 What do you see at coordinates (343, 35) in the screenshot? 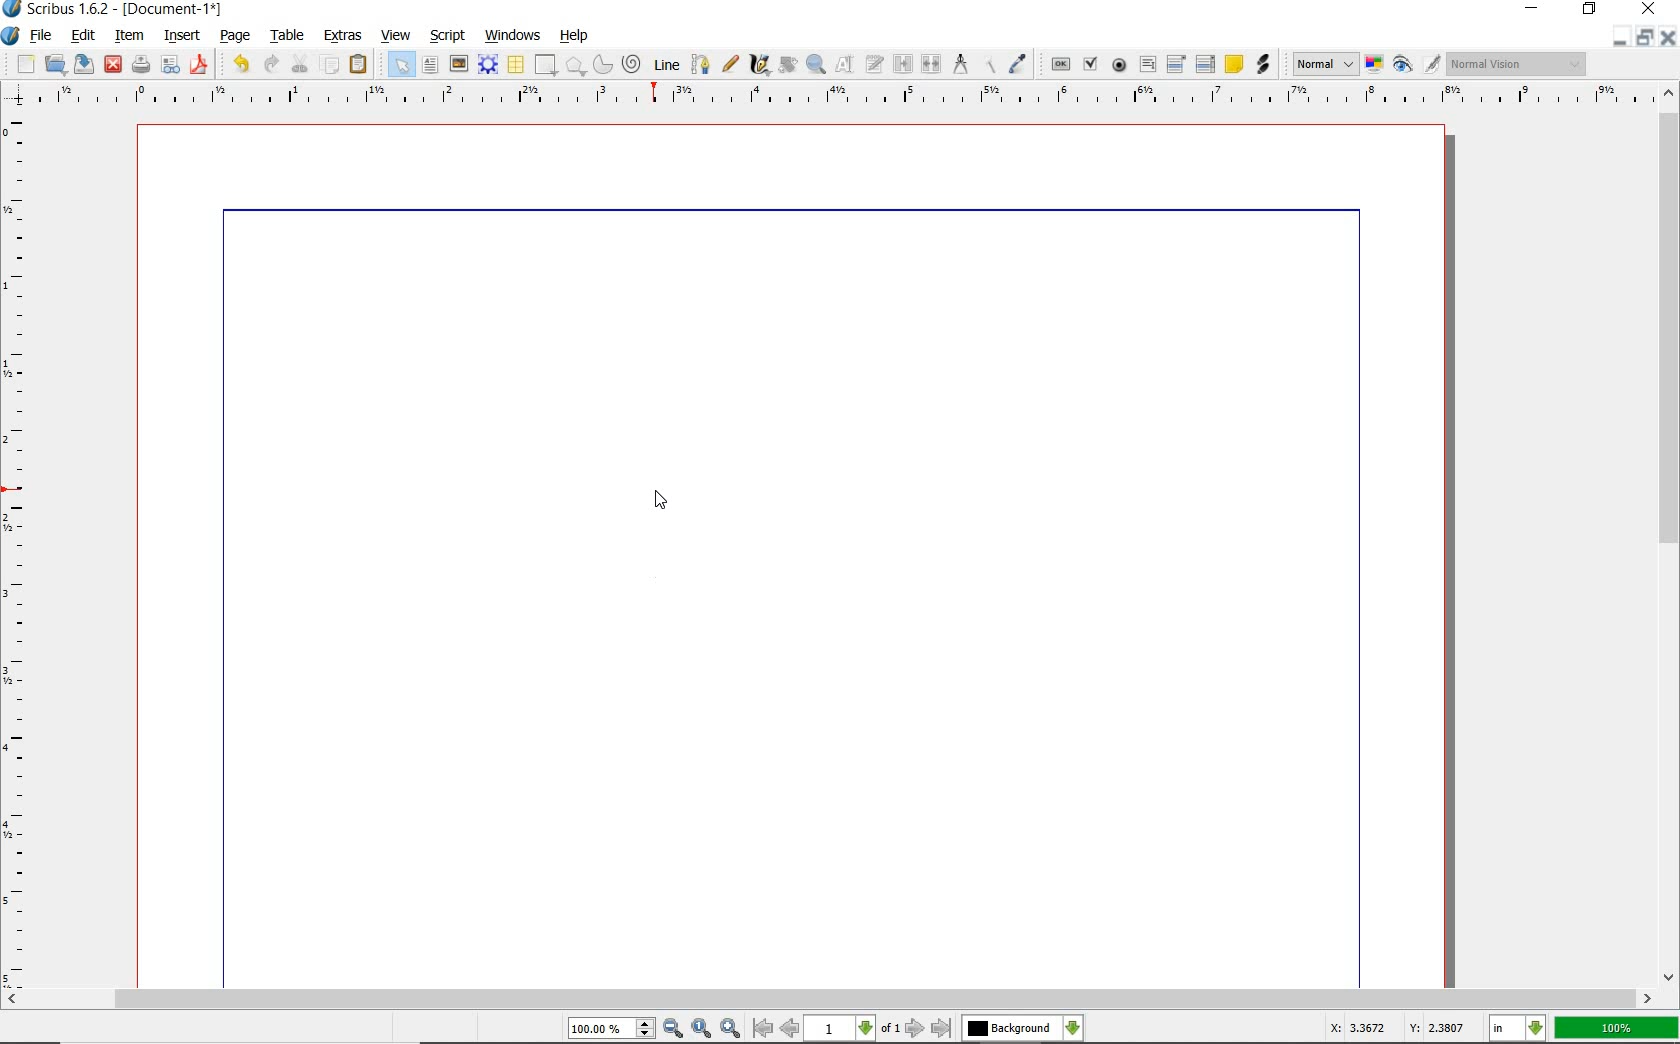
I see `extras` at bounding box center [343, 35].